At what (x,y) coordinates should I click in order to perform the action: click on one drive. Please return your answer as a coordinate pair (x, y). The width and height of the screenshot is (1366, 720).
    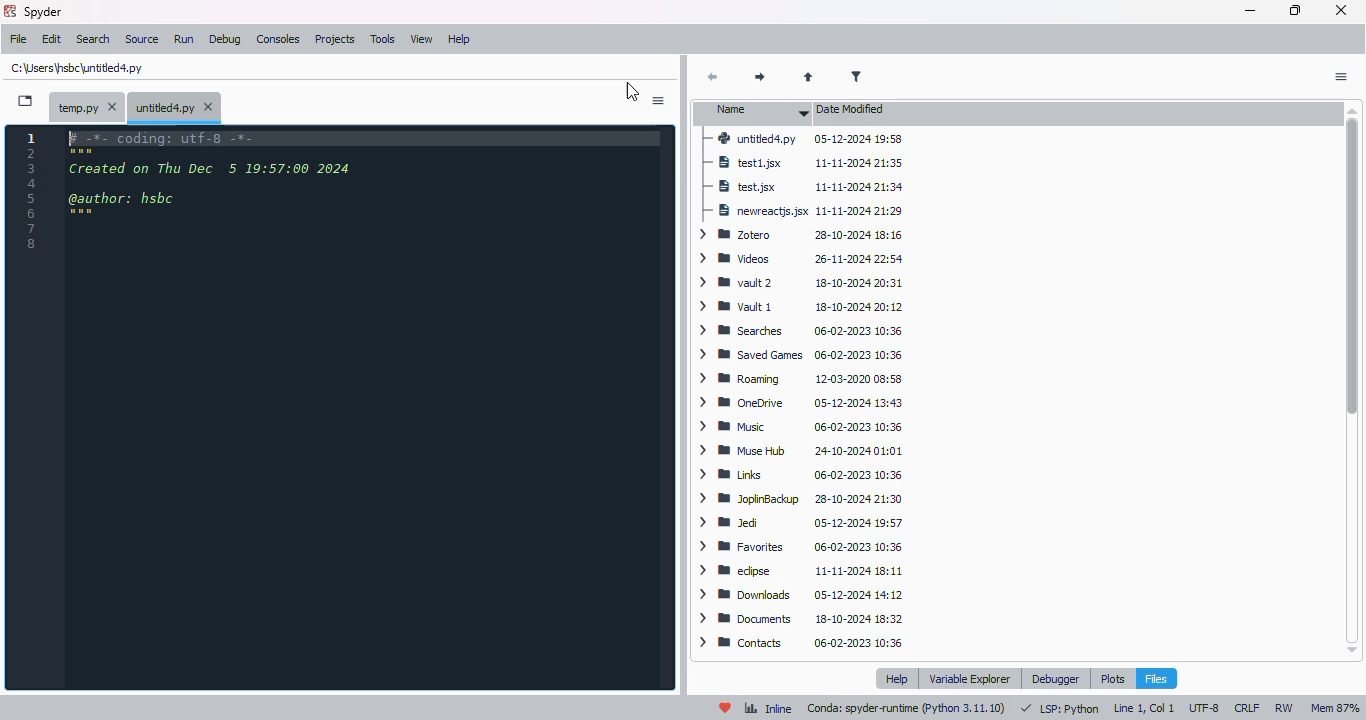
    Looking at the image, I should click on (798, 452).